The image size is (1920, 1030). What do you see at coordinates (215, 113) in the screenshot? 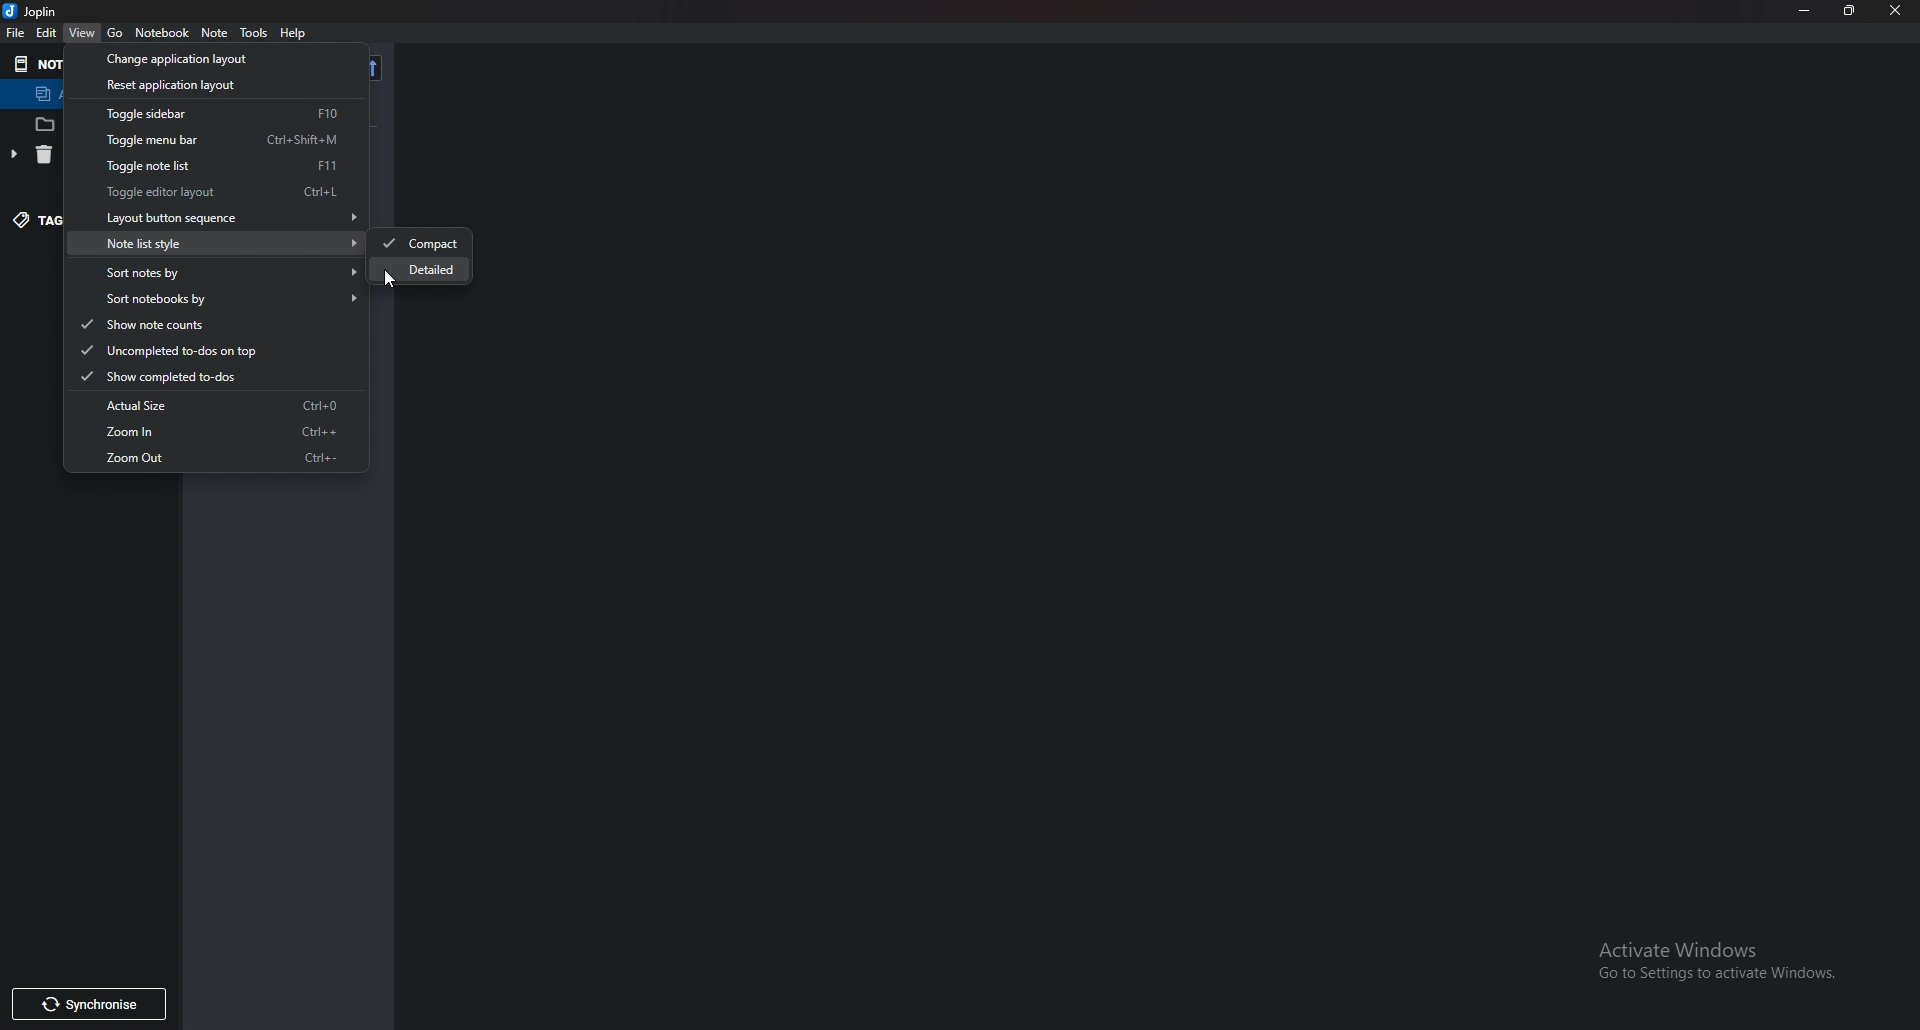
I see `Toggle sidebar` at bounding box center [215, 113].